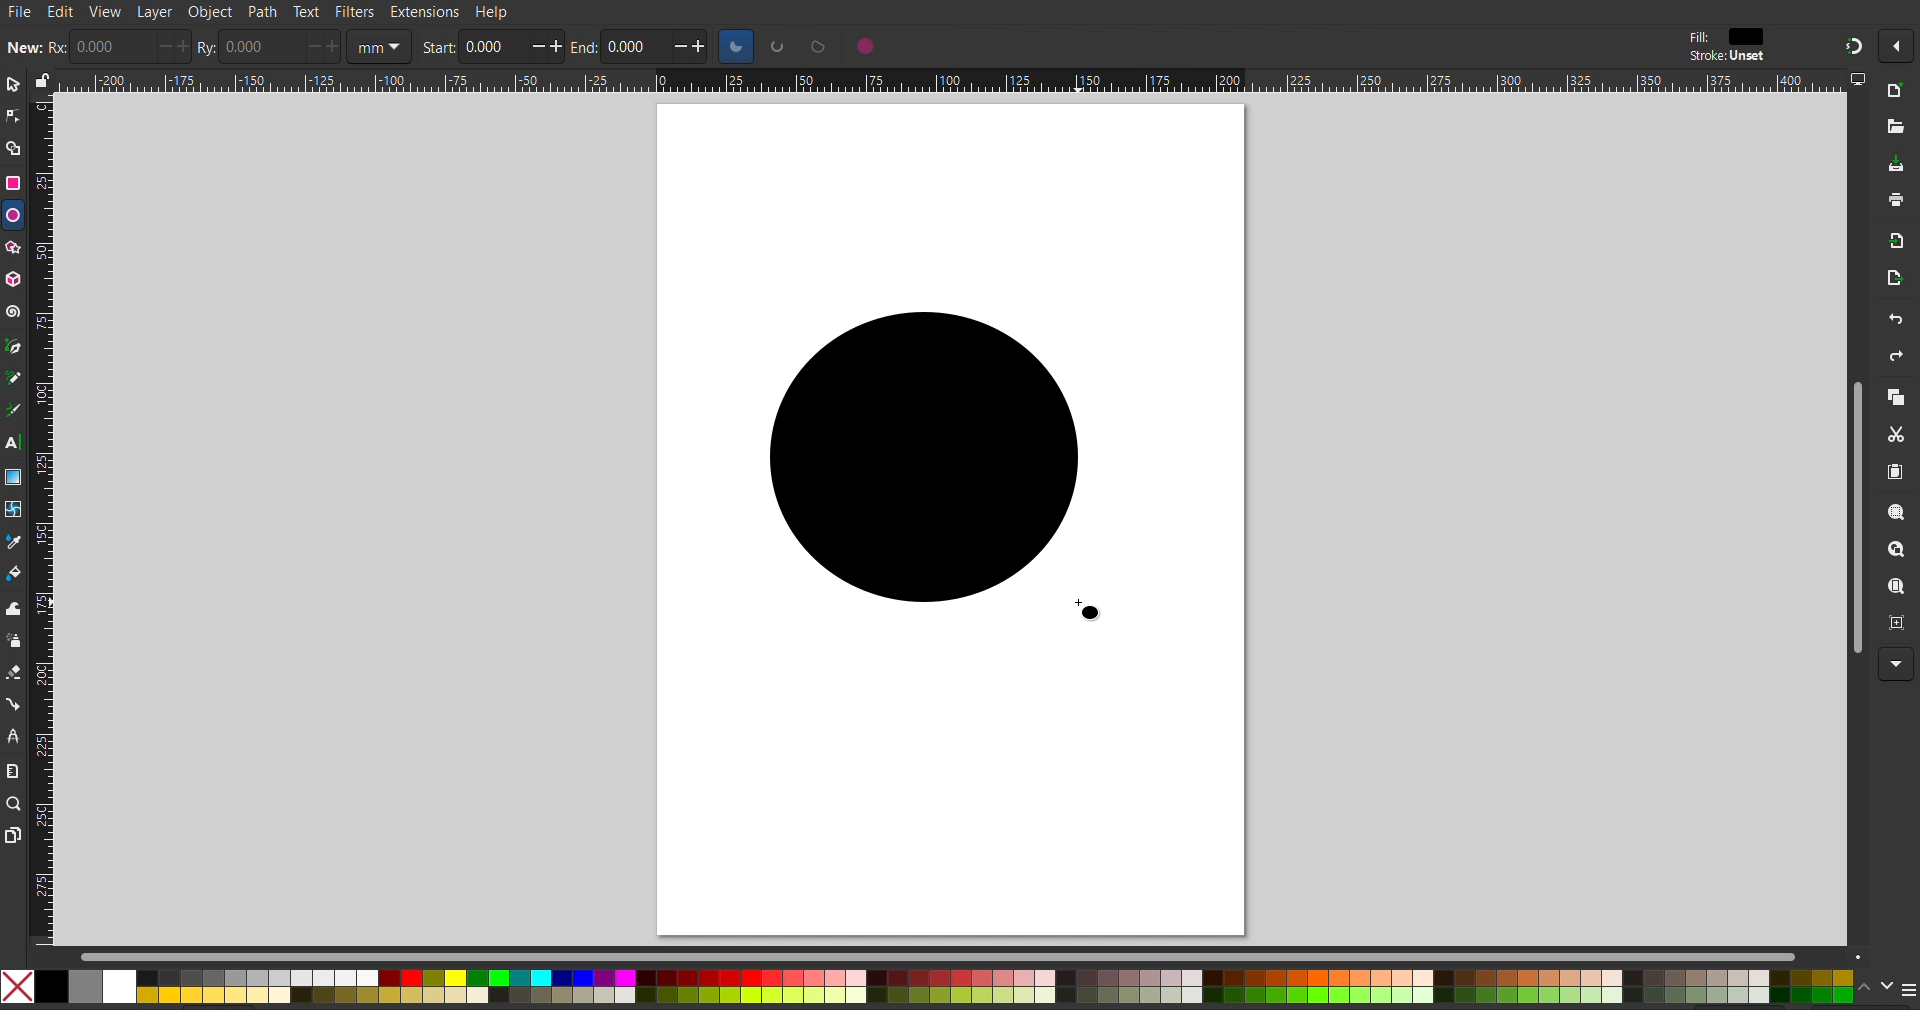 The image size is (1920, 1010). I want to click on stroke, so click(1729, 56).